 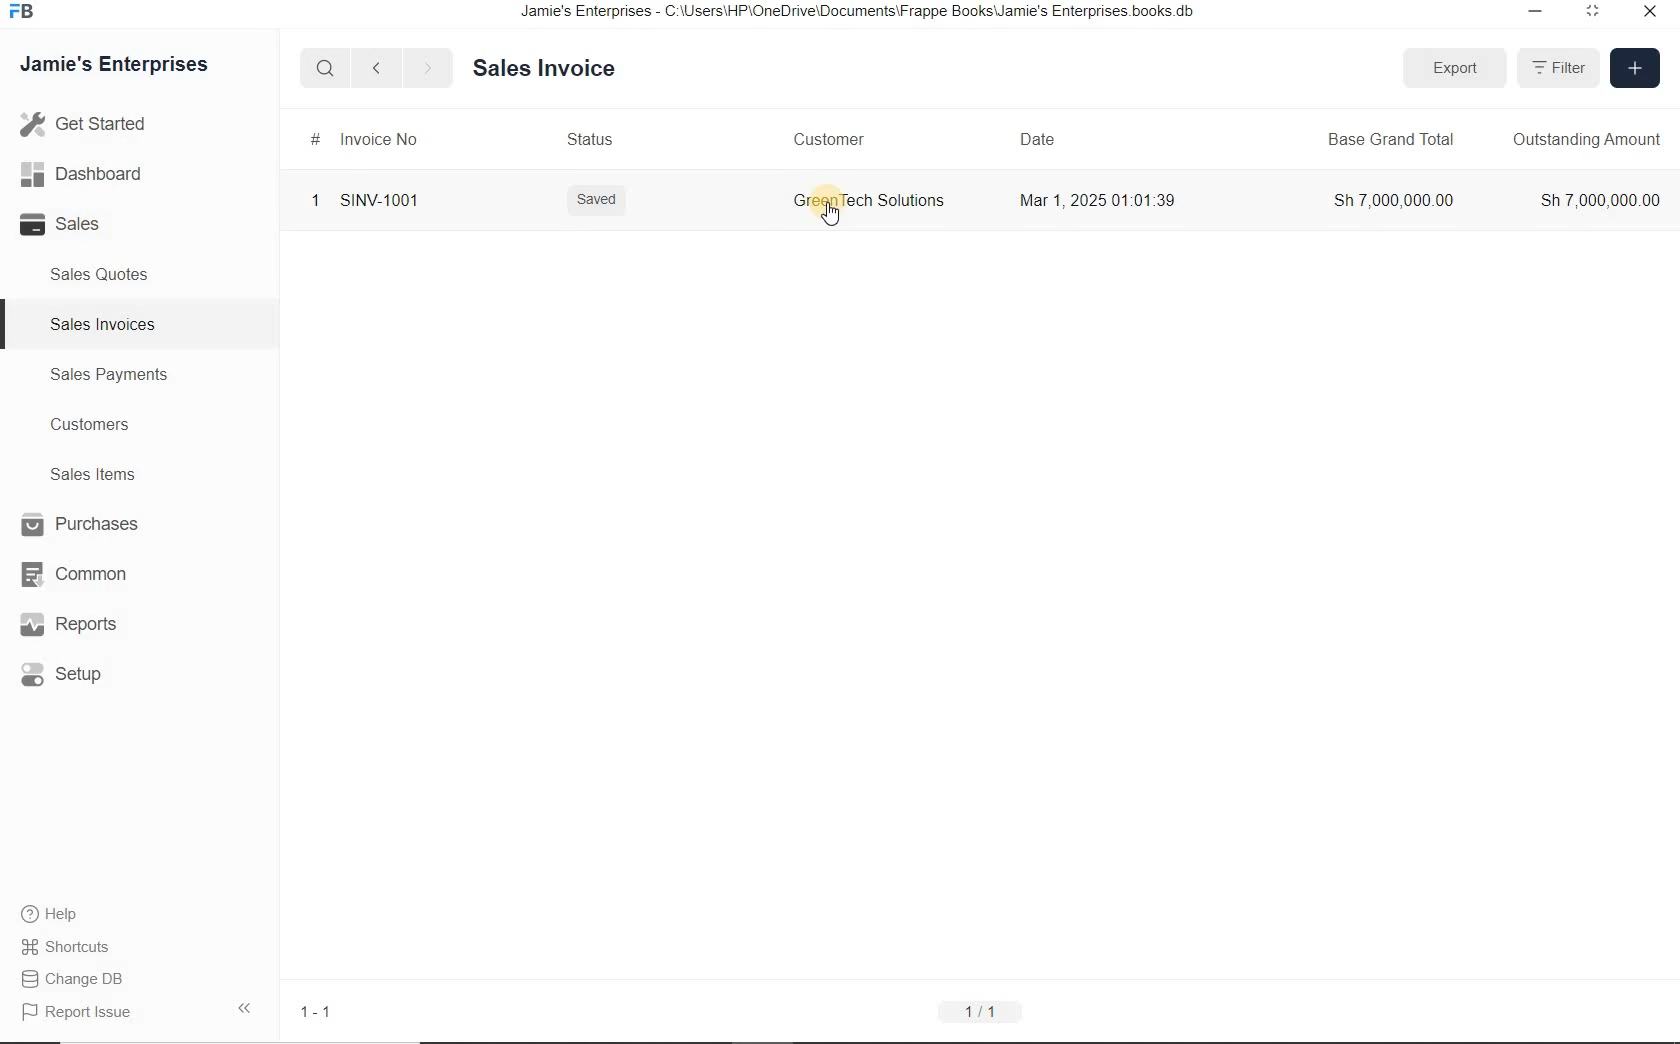 What do you see at coordinates (375, 69) in the screenshot?
I see `previous page` at bounding box center [375, 69].